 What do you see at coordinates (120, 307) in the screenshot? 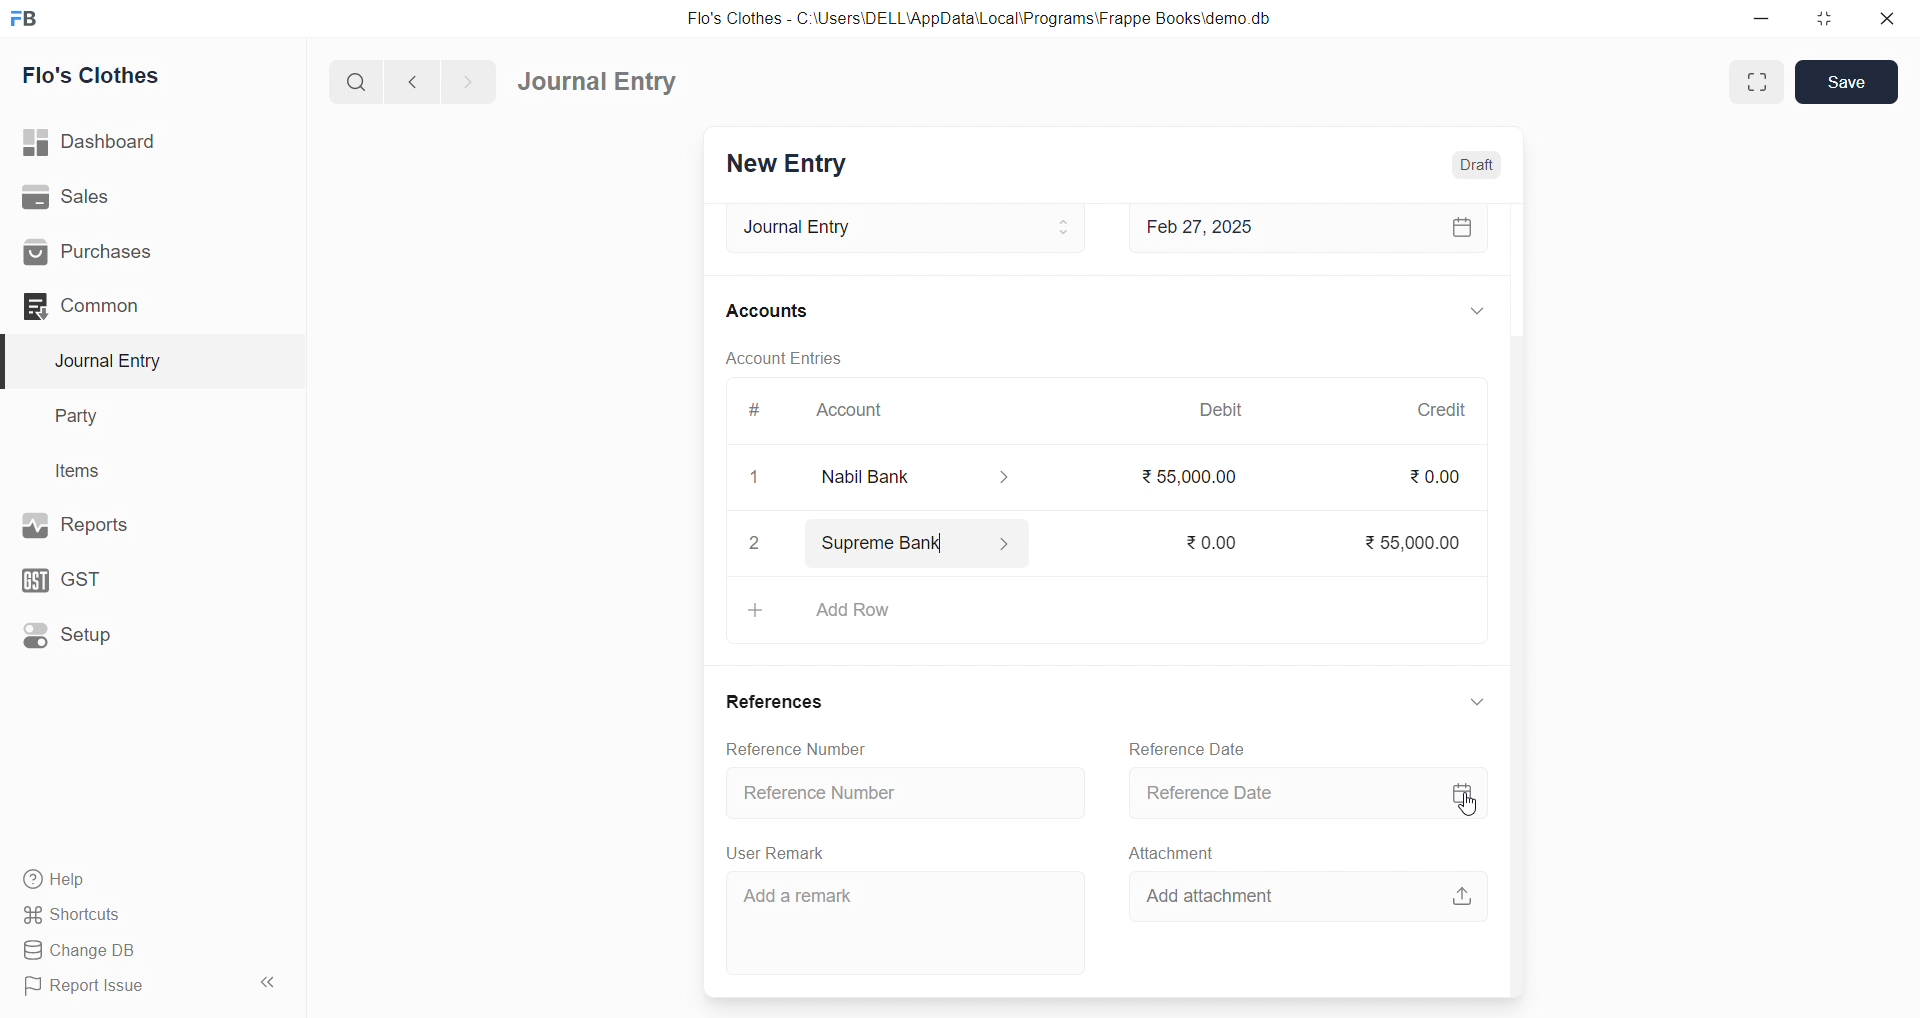
I see `Common` at bounding box center [120, 307].